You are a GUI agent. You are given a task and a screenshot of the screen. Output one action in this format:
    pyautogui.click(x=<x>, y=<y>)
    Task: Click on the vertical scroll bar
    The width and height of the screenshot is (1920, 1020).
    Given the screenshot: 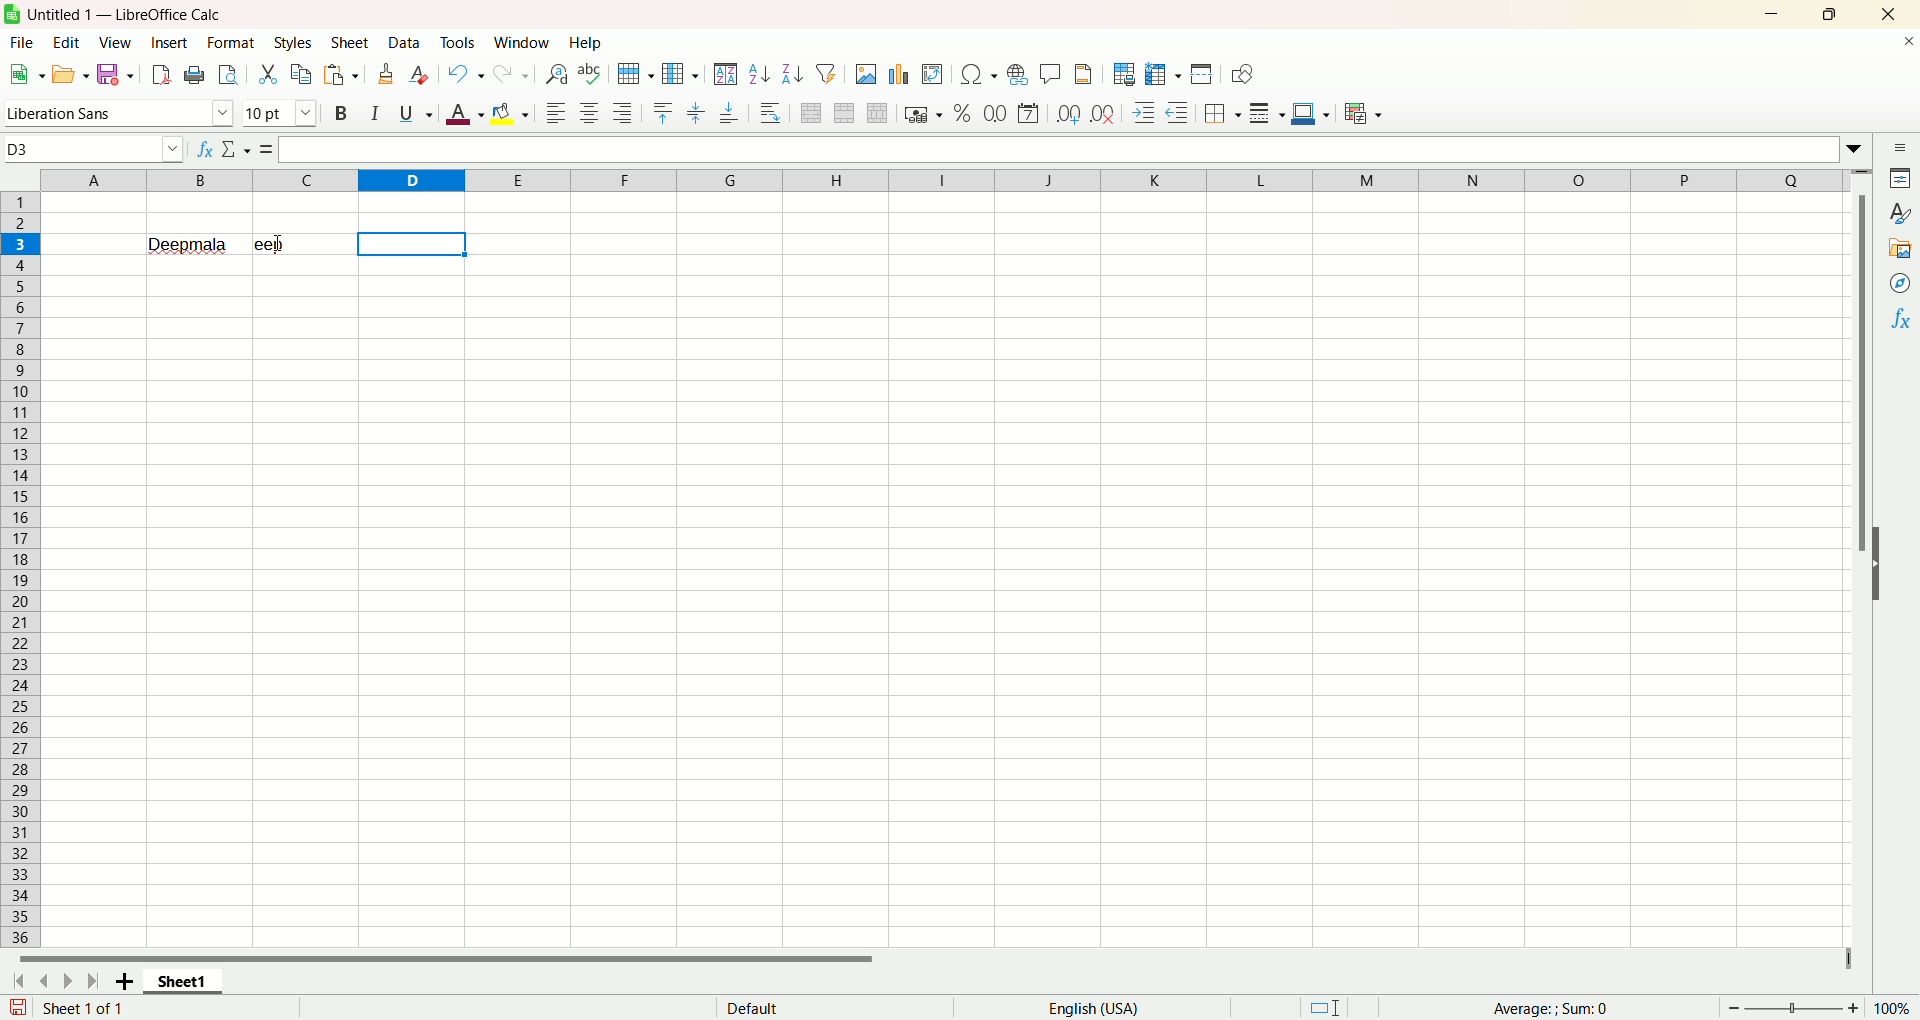 What is the action you would take?
    pyautogui.click(x=1865, y=557)
    